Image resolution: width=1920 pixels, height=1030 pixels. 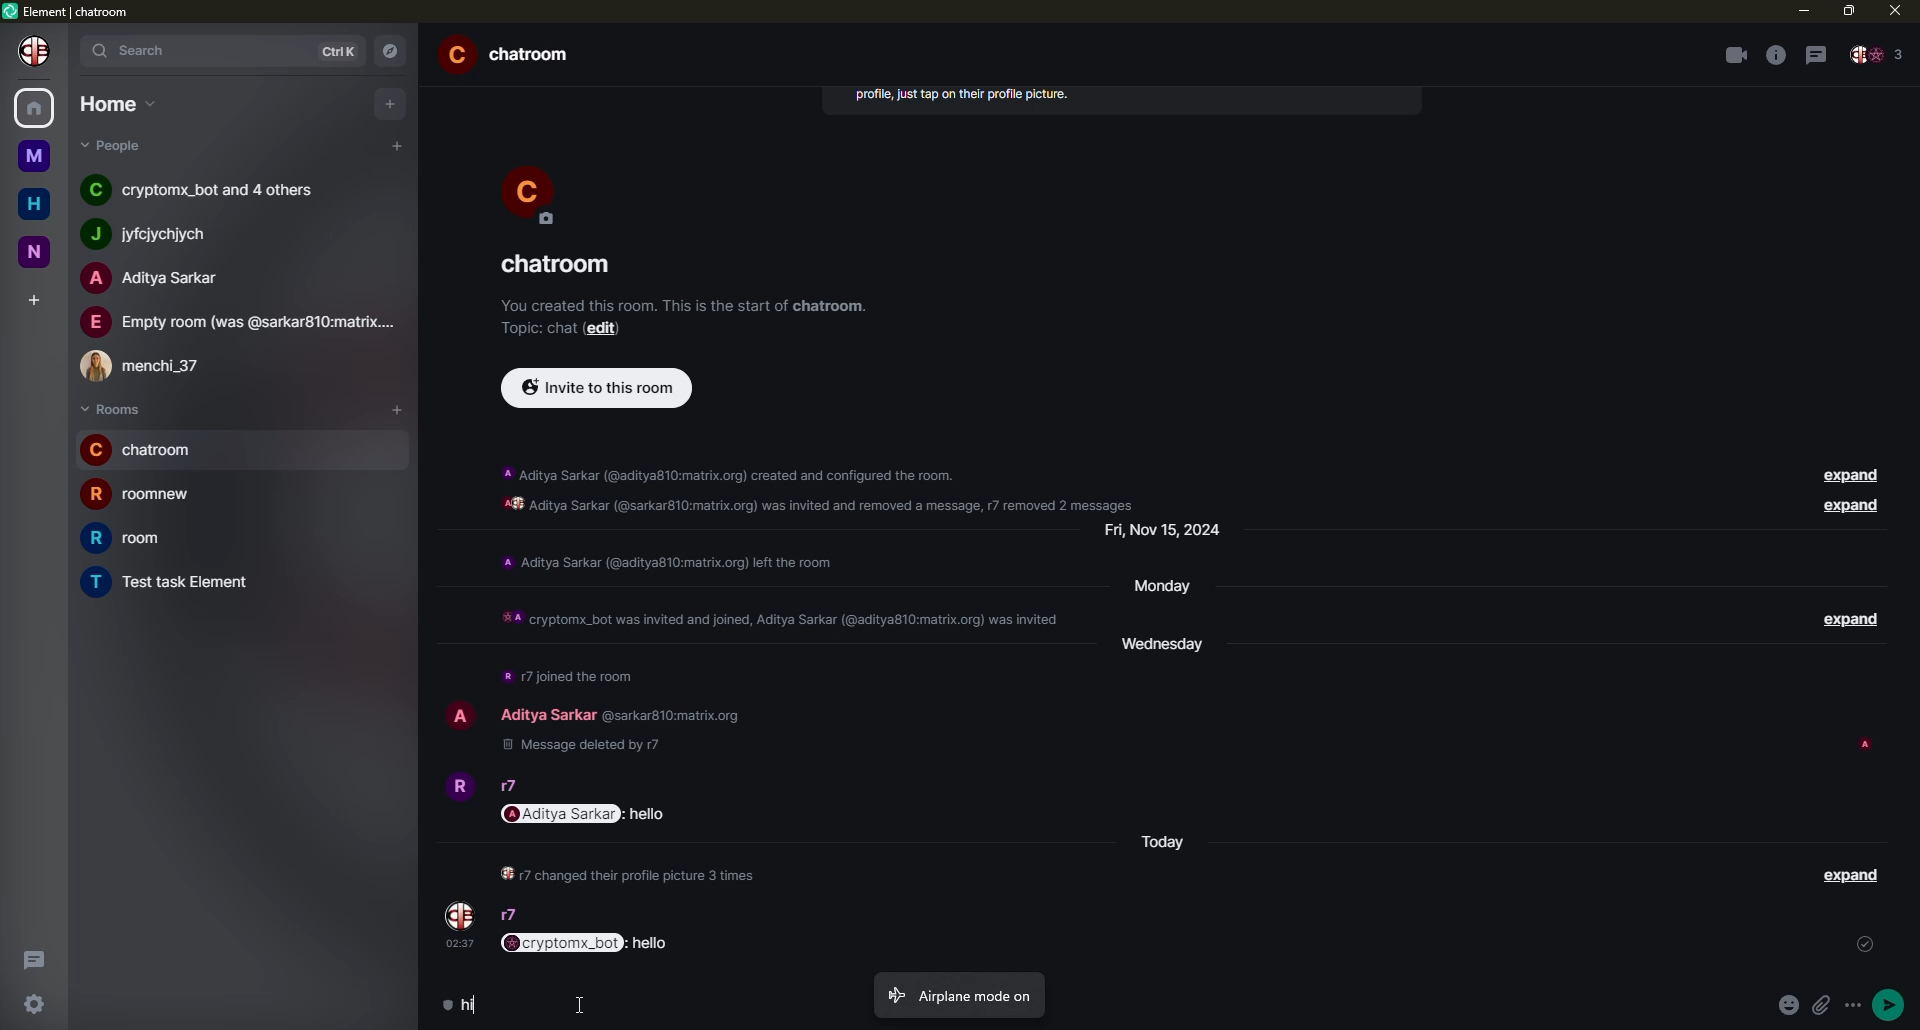 I want to click on room, so click(x=129, y=537).